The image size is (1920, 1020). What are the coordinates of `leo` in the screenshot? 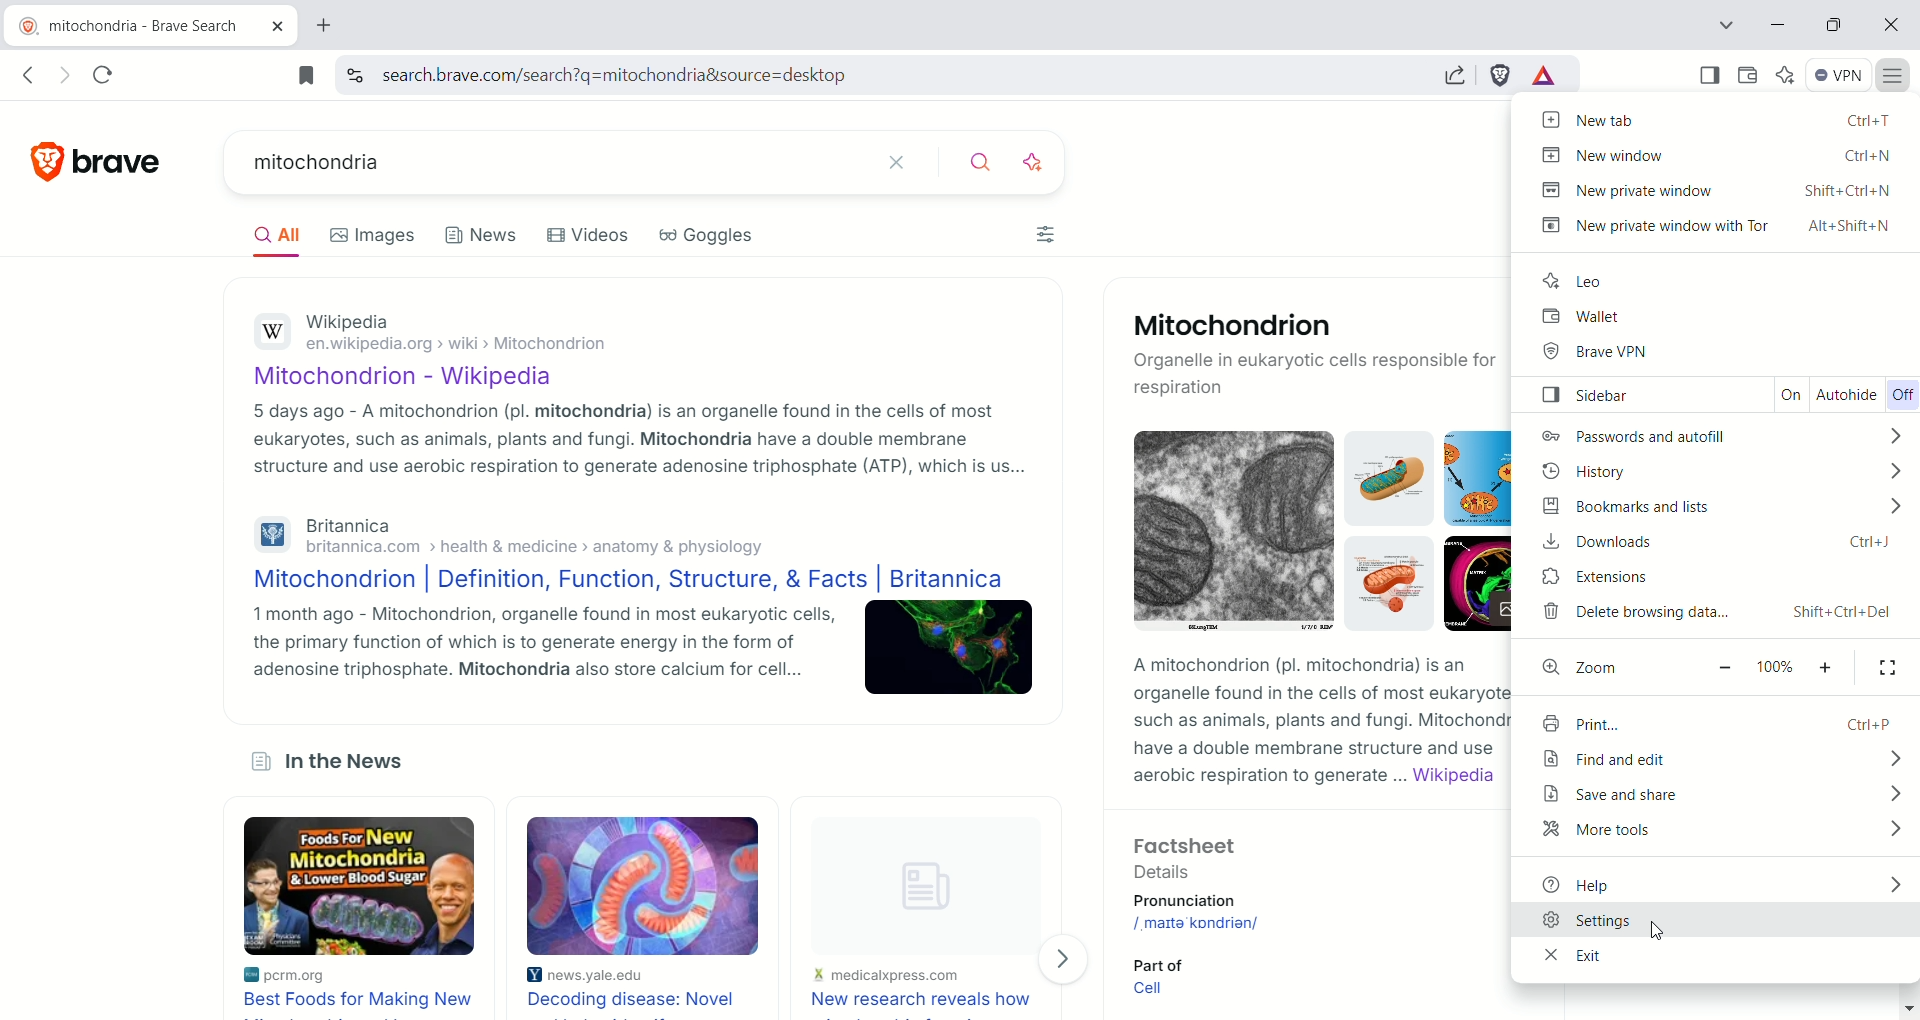 It's located at (1719, 275).